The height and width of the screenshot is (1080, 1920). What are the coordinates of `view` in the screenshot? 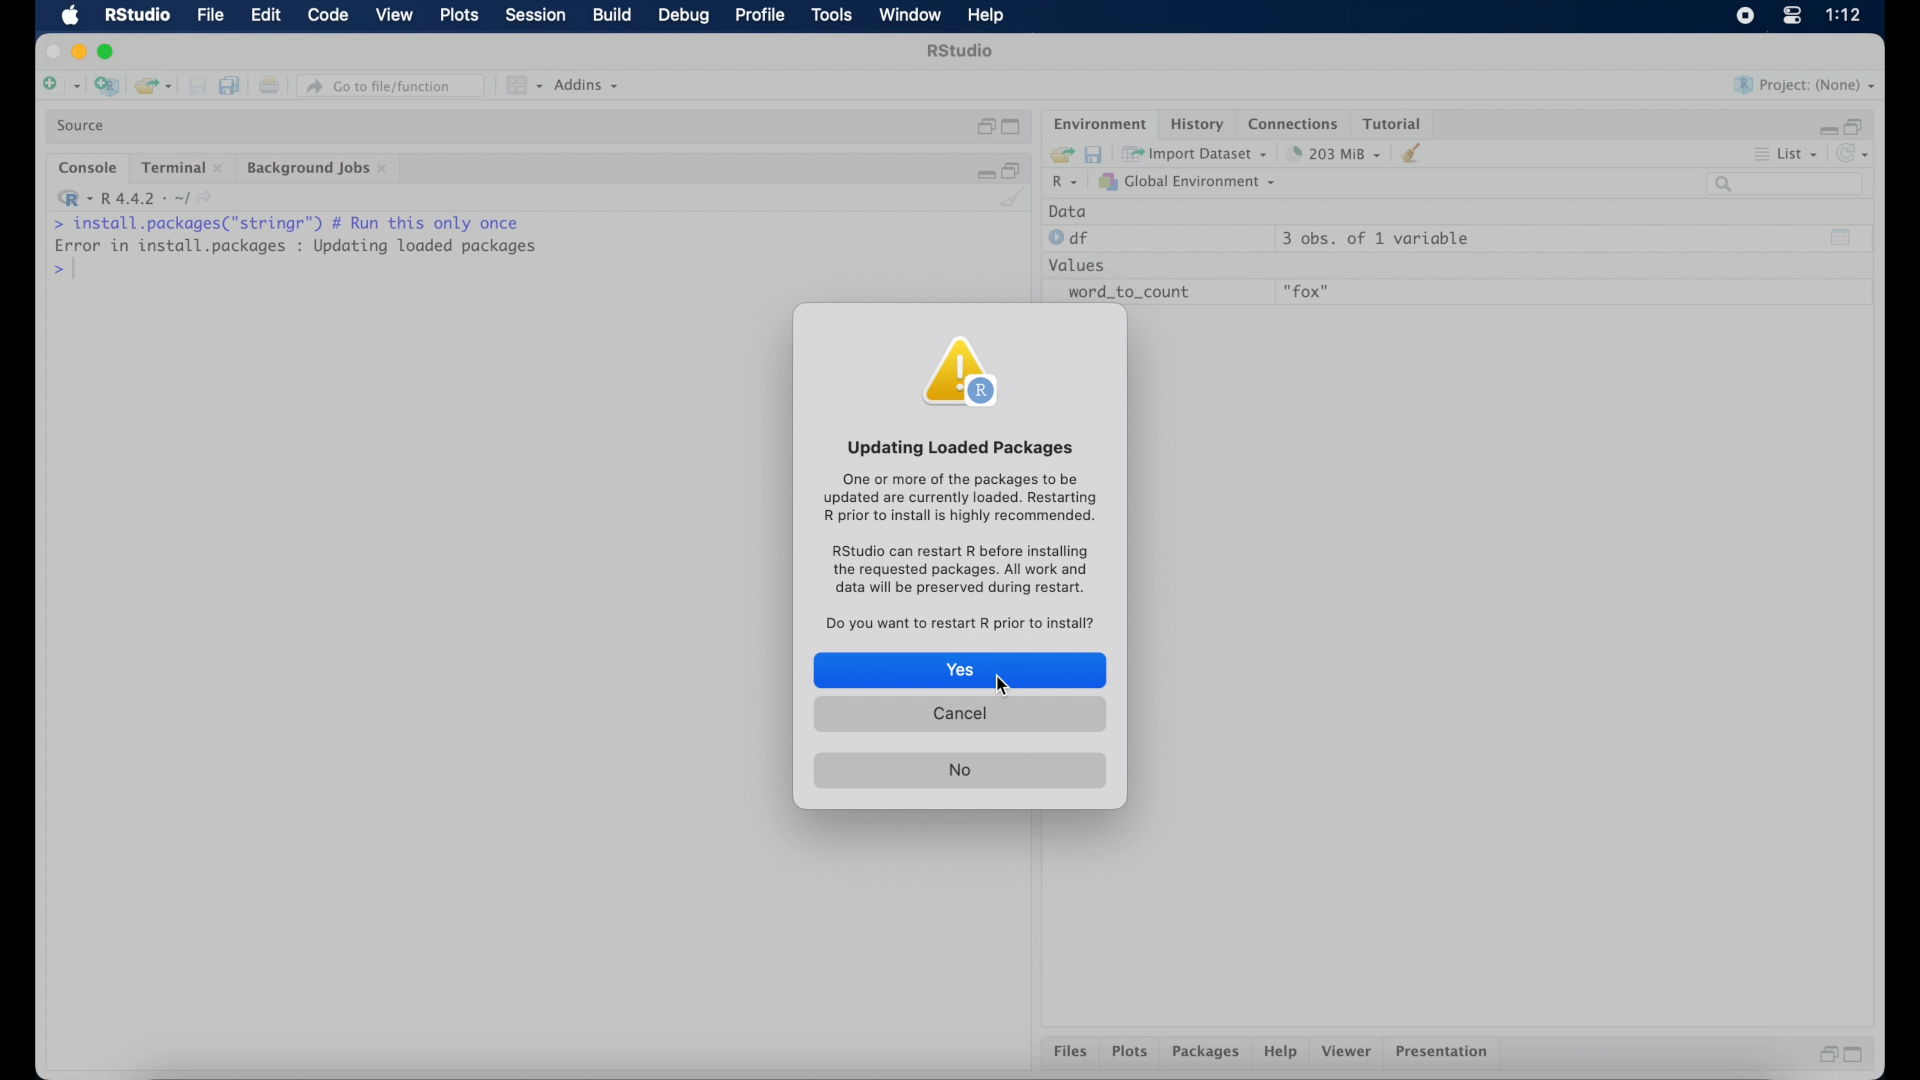 It's located at (394, 16).